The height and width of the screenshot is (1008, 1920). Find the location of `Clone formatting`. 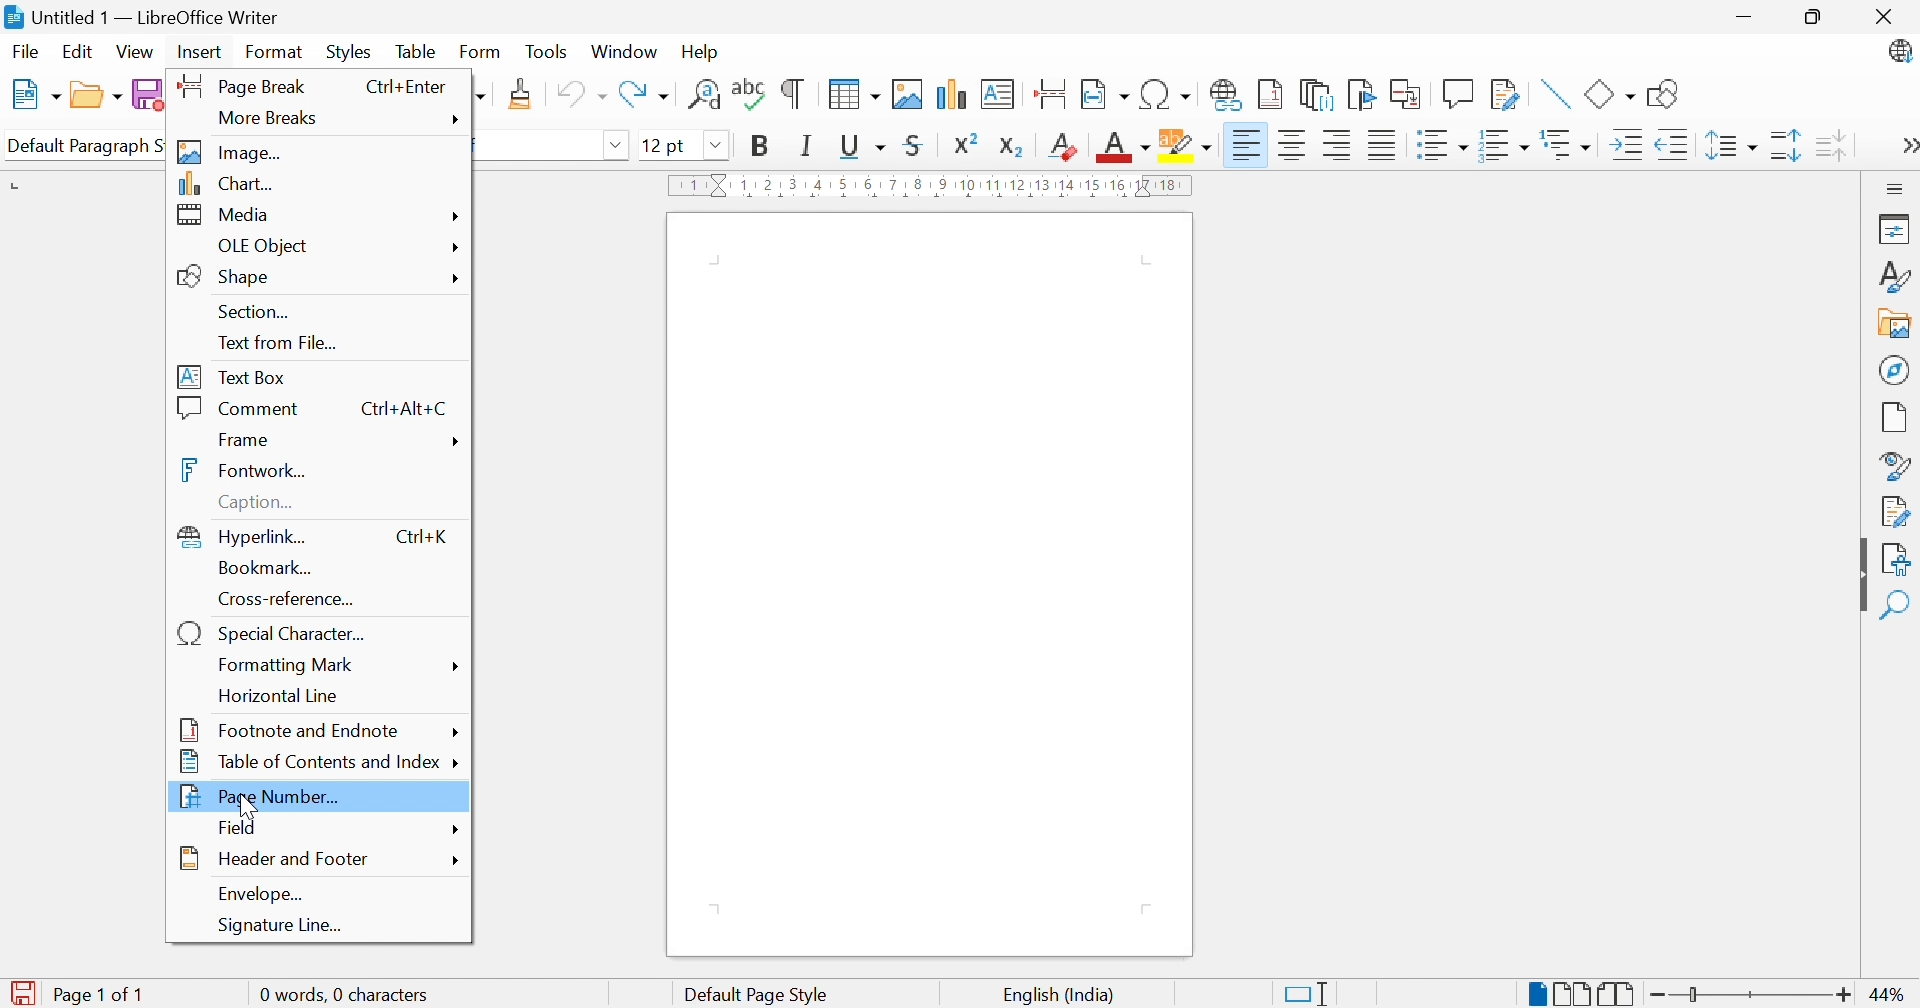

Clone formatting is located at coordinates (521, 94).